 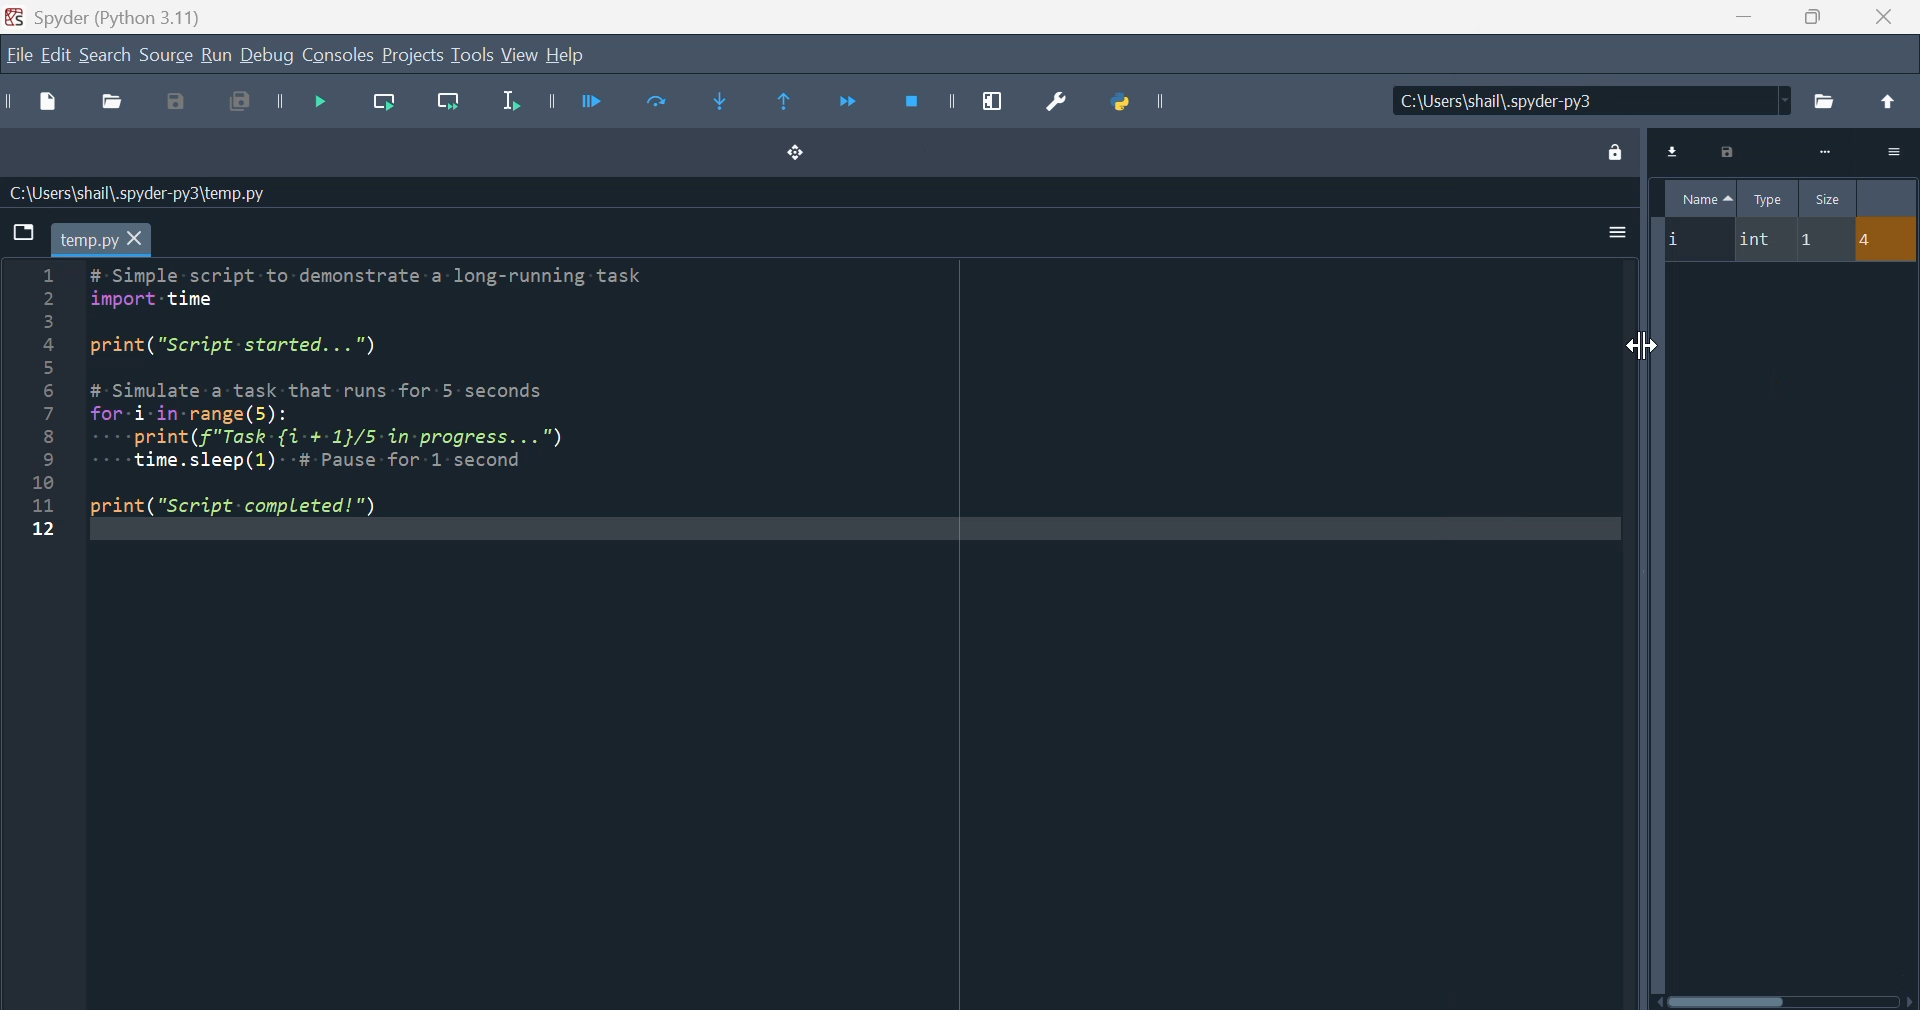 I want to click on change to parent directory, so click(x=1888, y=102).